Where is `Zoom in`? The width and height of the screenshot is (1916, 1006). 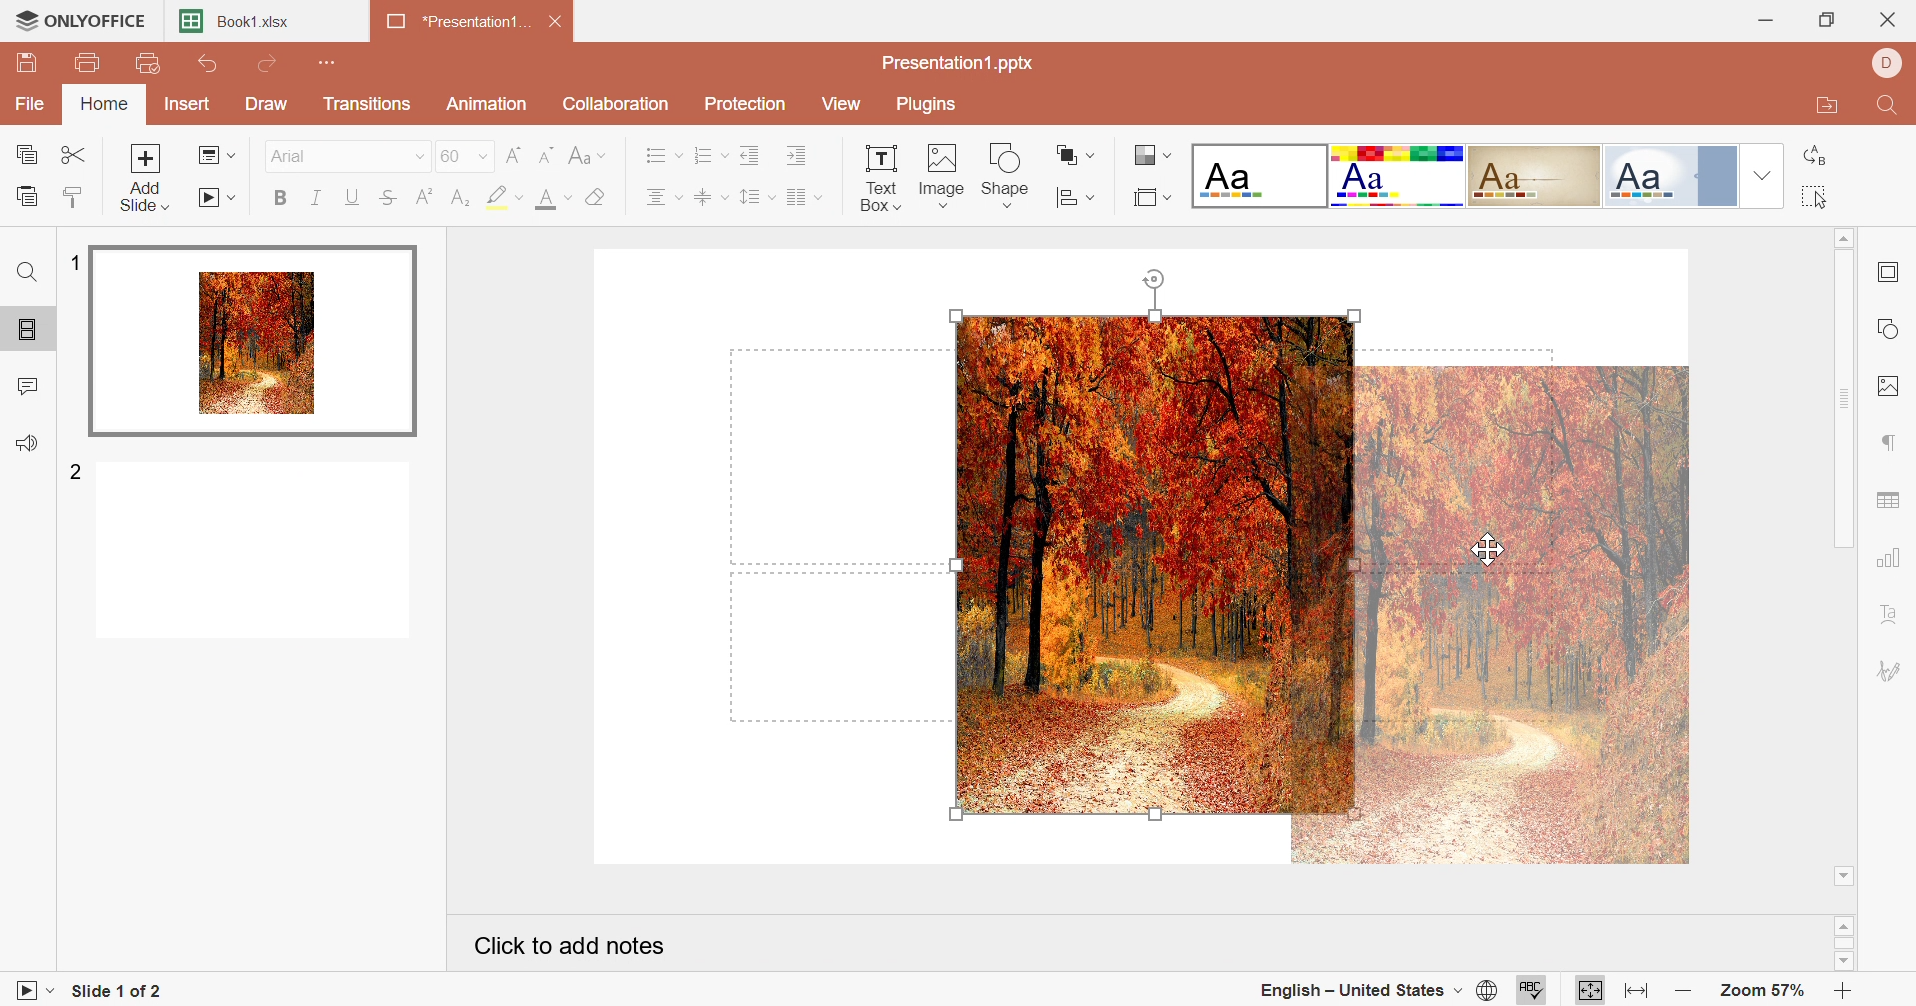
Zoom in is located at coordinates (1844, 992).